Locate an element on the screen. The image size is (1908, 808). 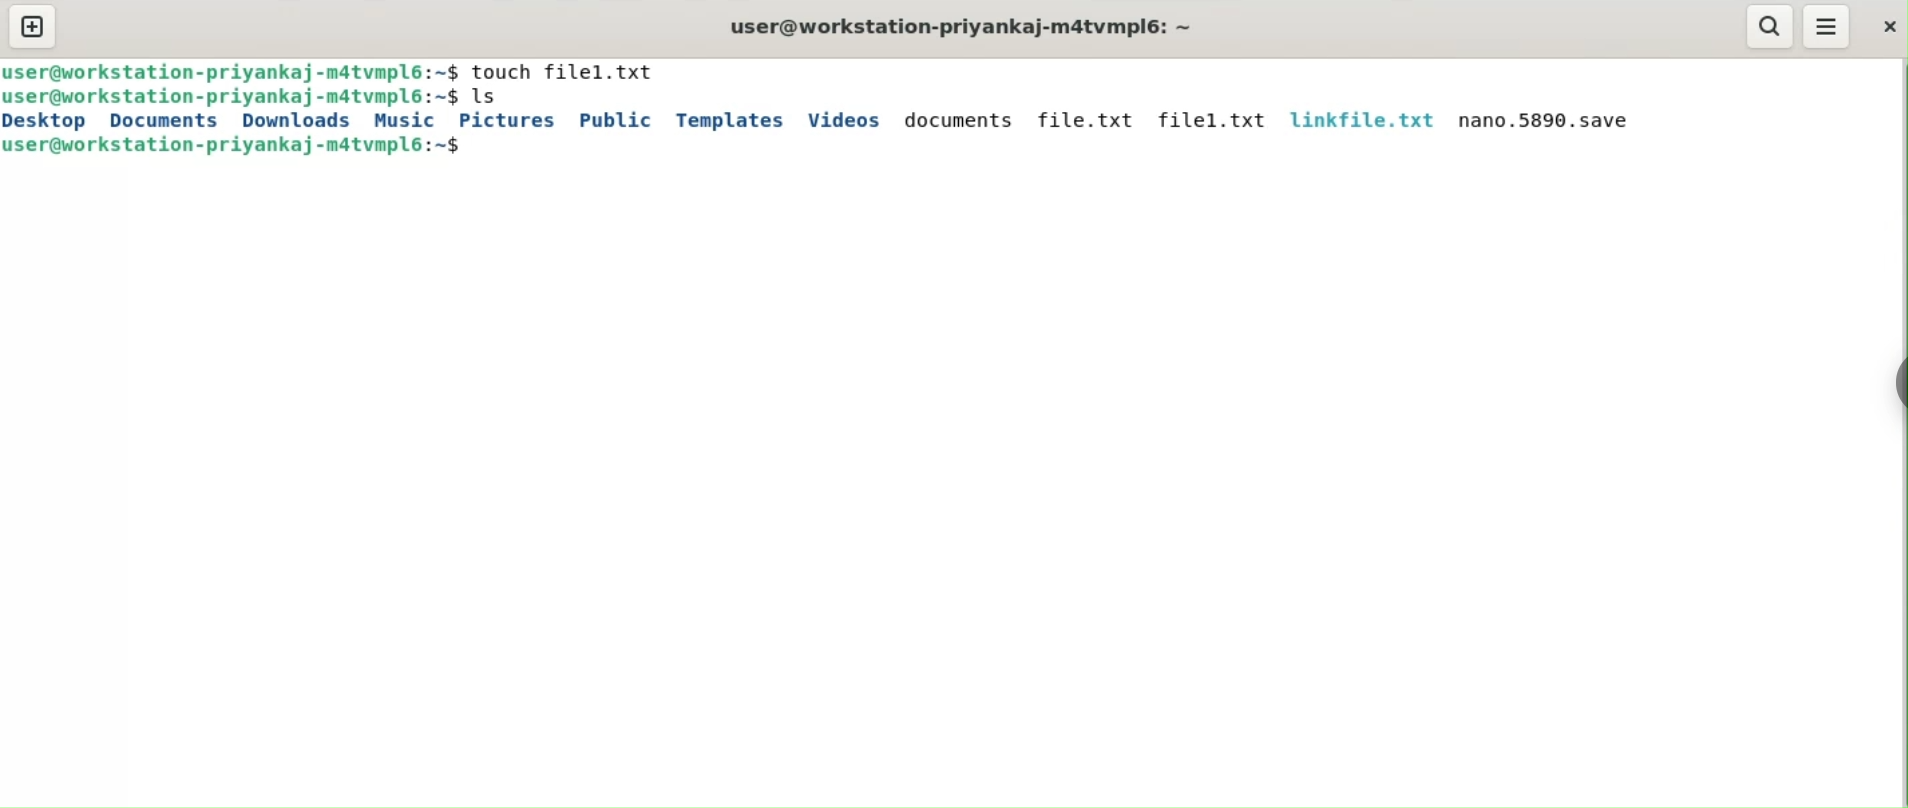
menu is located at coordinates (1826, 26).